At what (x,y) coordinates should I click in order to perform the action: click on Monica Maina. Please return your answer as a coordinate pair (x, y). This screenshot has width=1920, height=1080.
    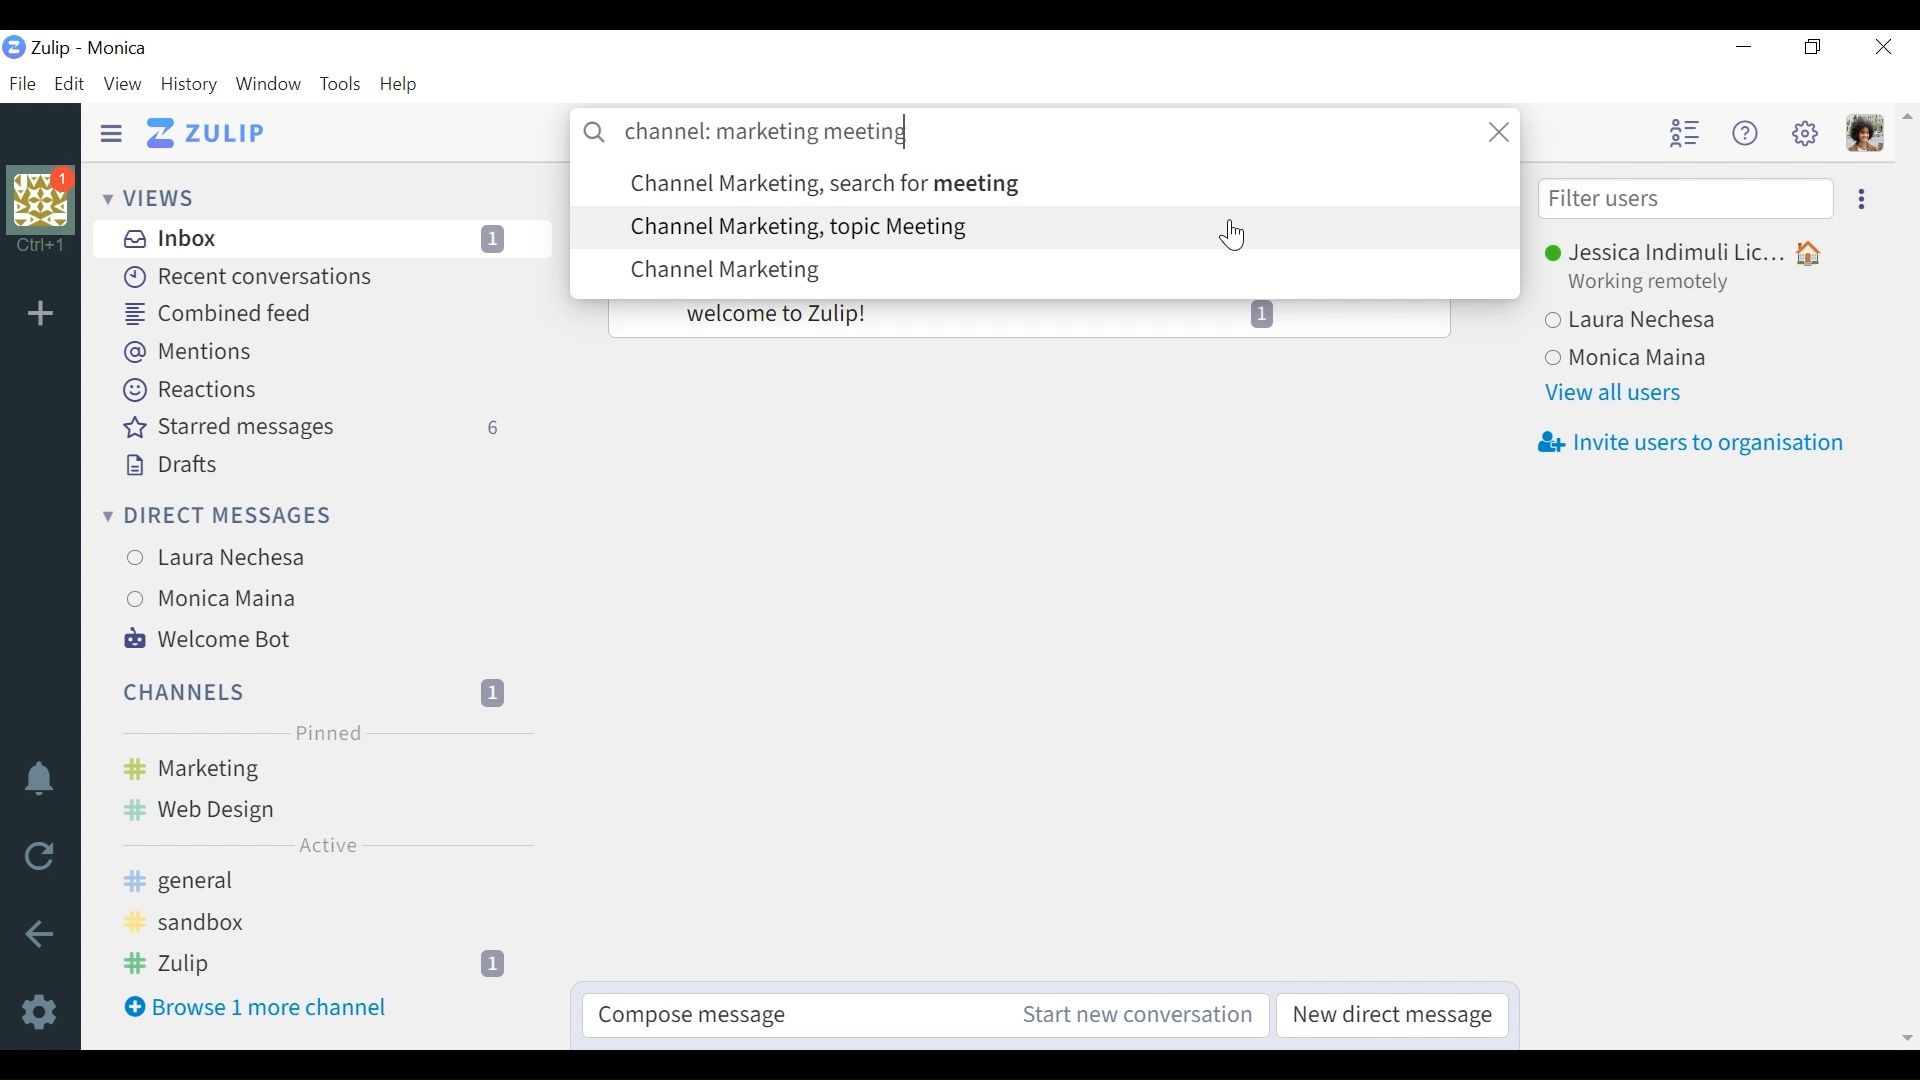
    Looking at the image, I should click on (1643, 355).